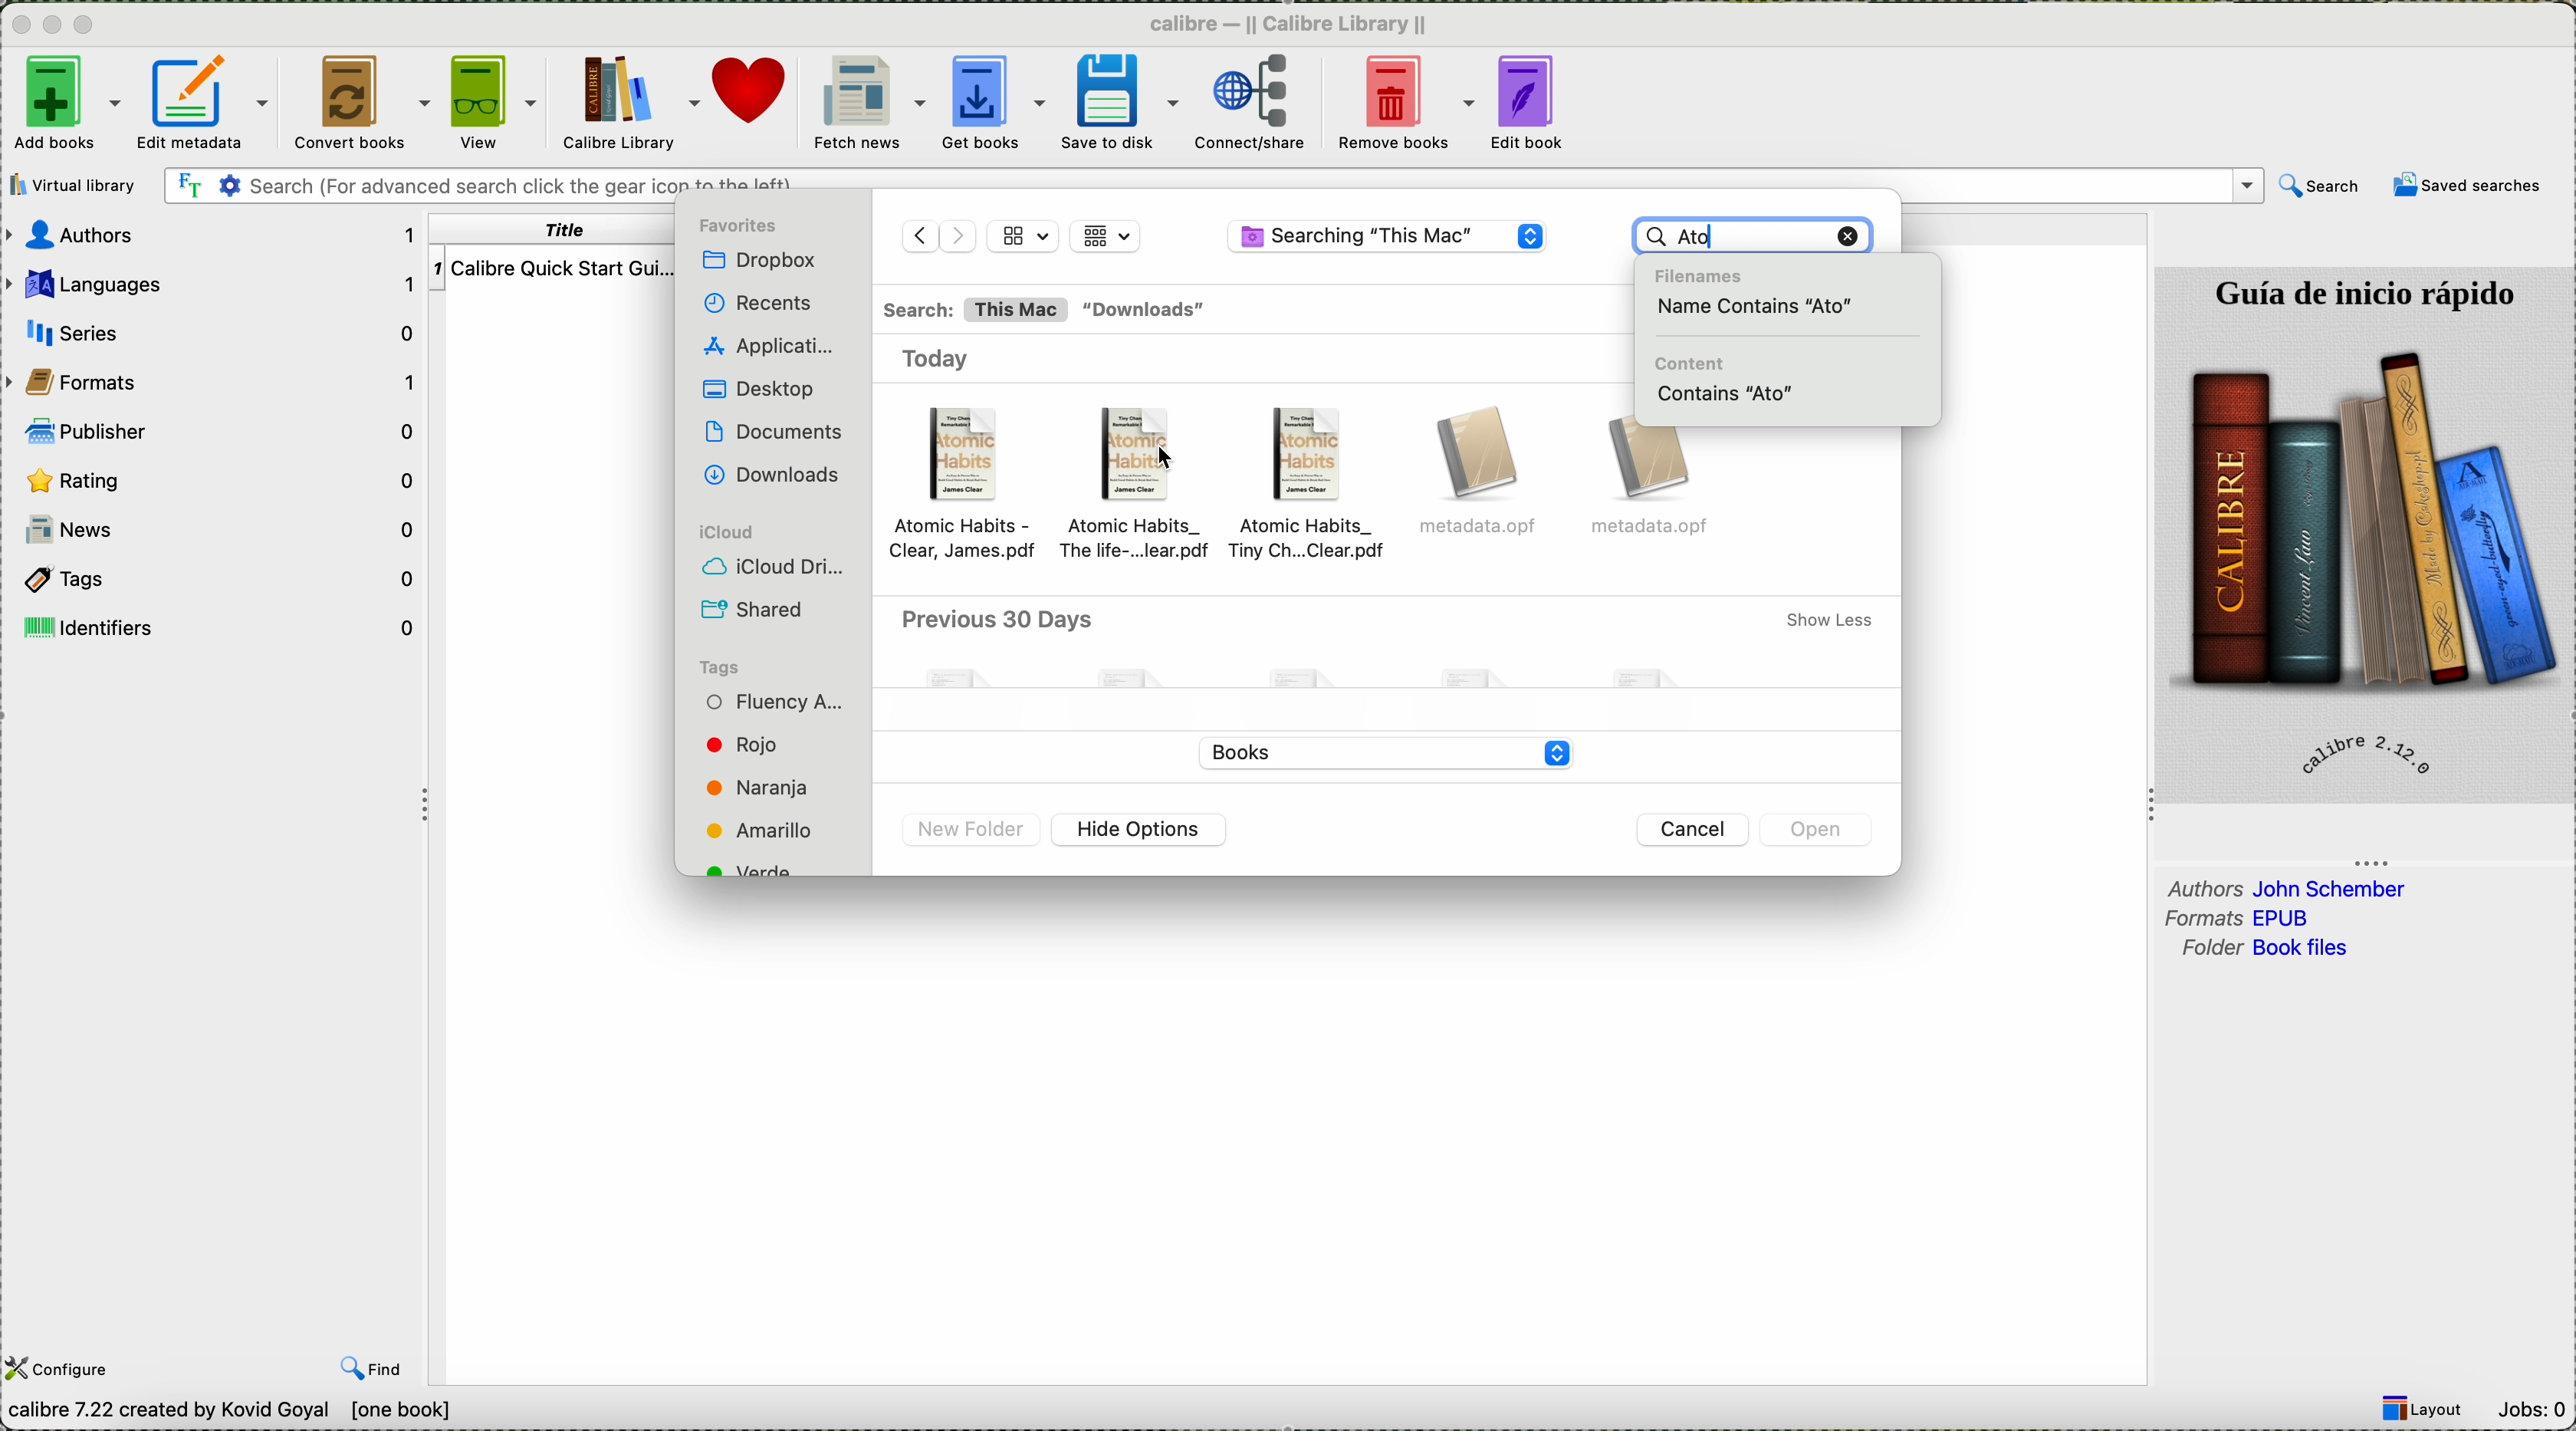 The height and width of the screenshot is (1431, 2576). What do you see at coordinates (1658, 484) in the screenshot?
I see `file` at bounding box center [1658, 484].